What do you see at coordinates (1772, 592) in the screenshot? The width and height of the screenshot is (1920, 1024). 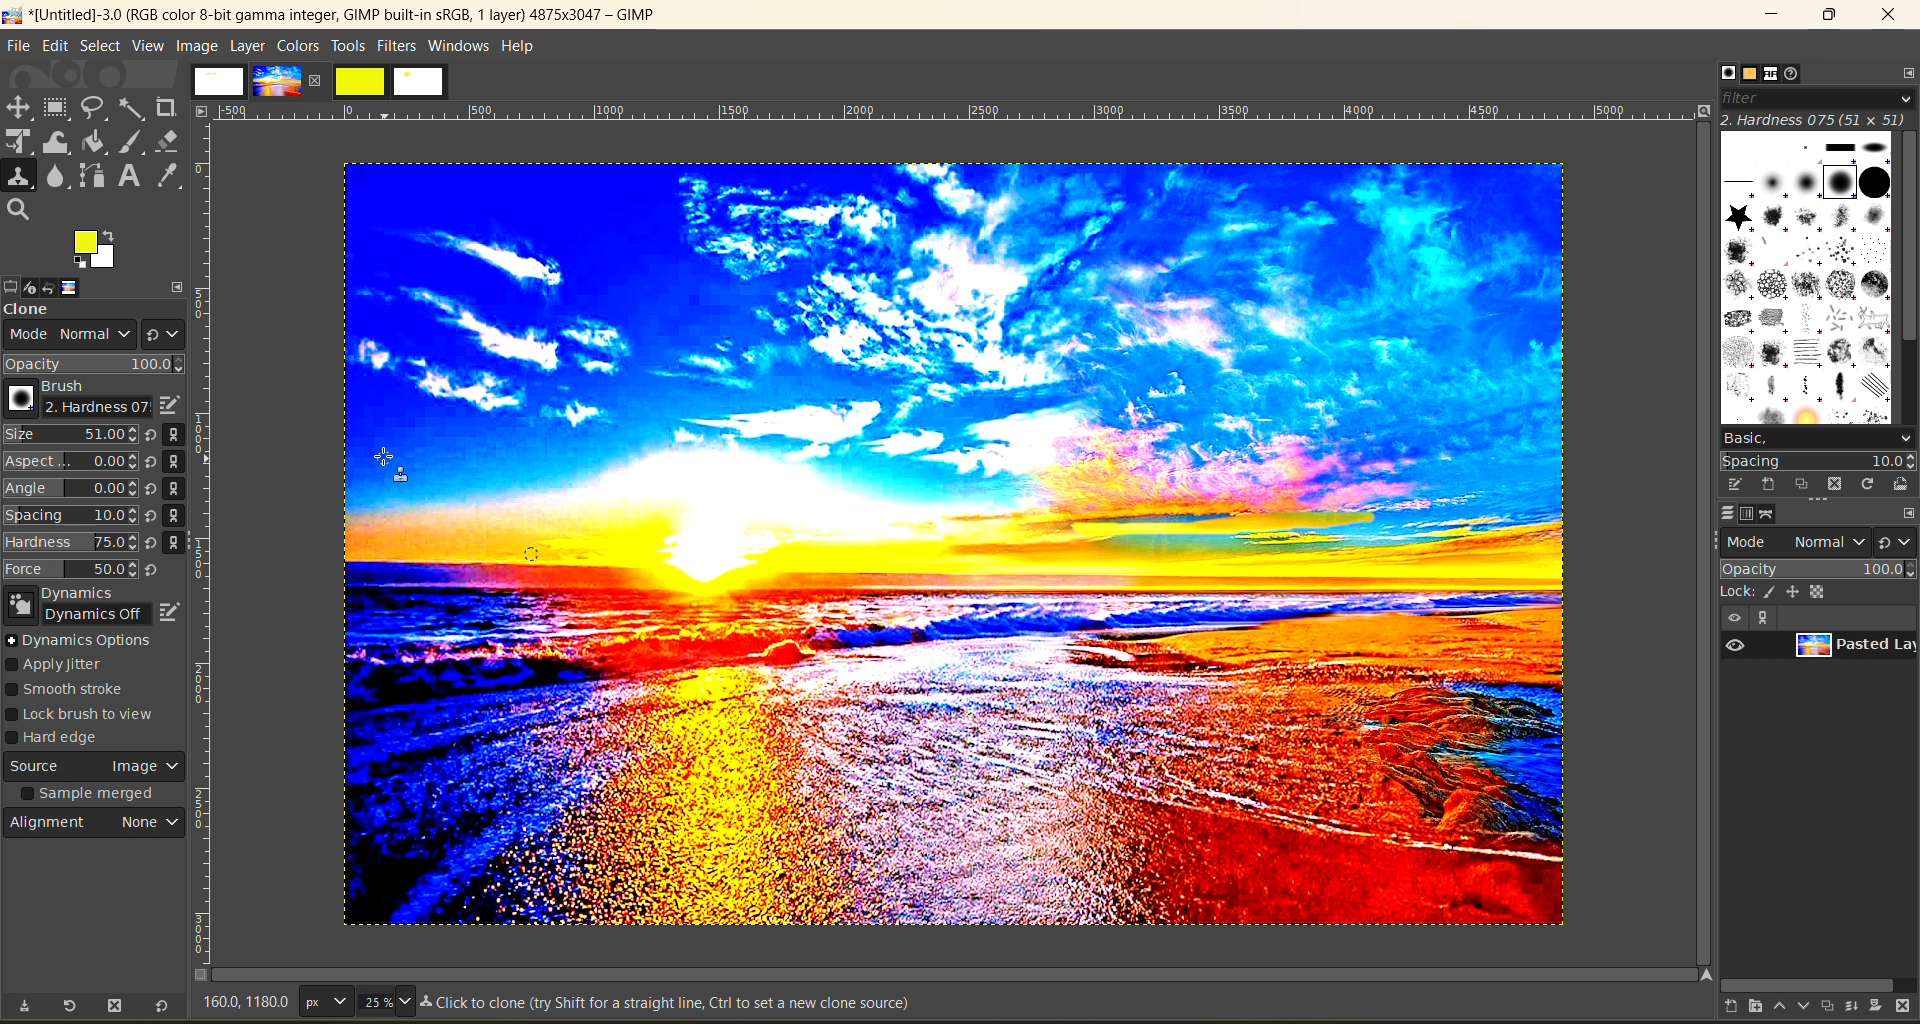 I see `painting tool` at bounding box center [1772, 592].